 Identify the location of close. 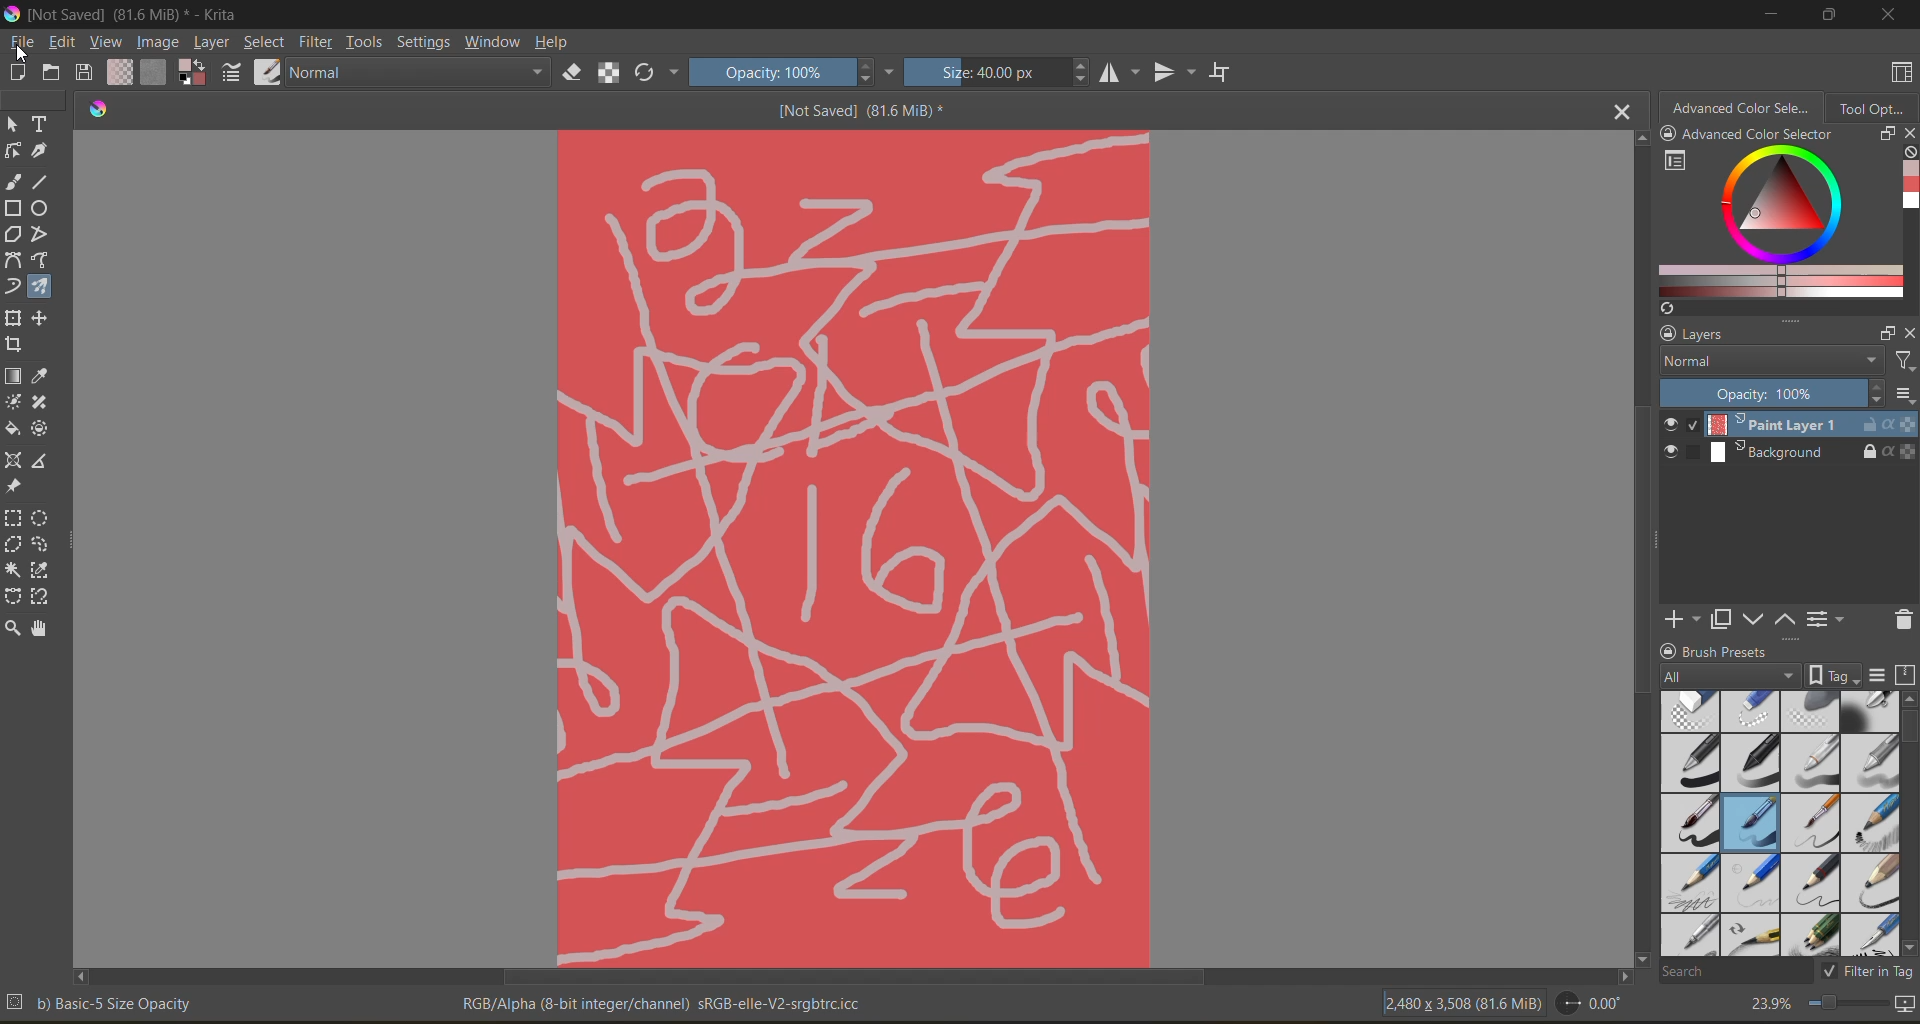
(1890, 14).